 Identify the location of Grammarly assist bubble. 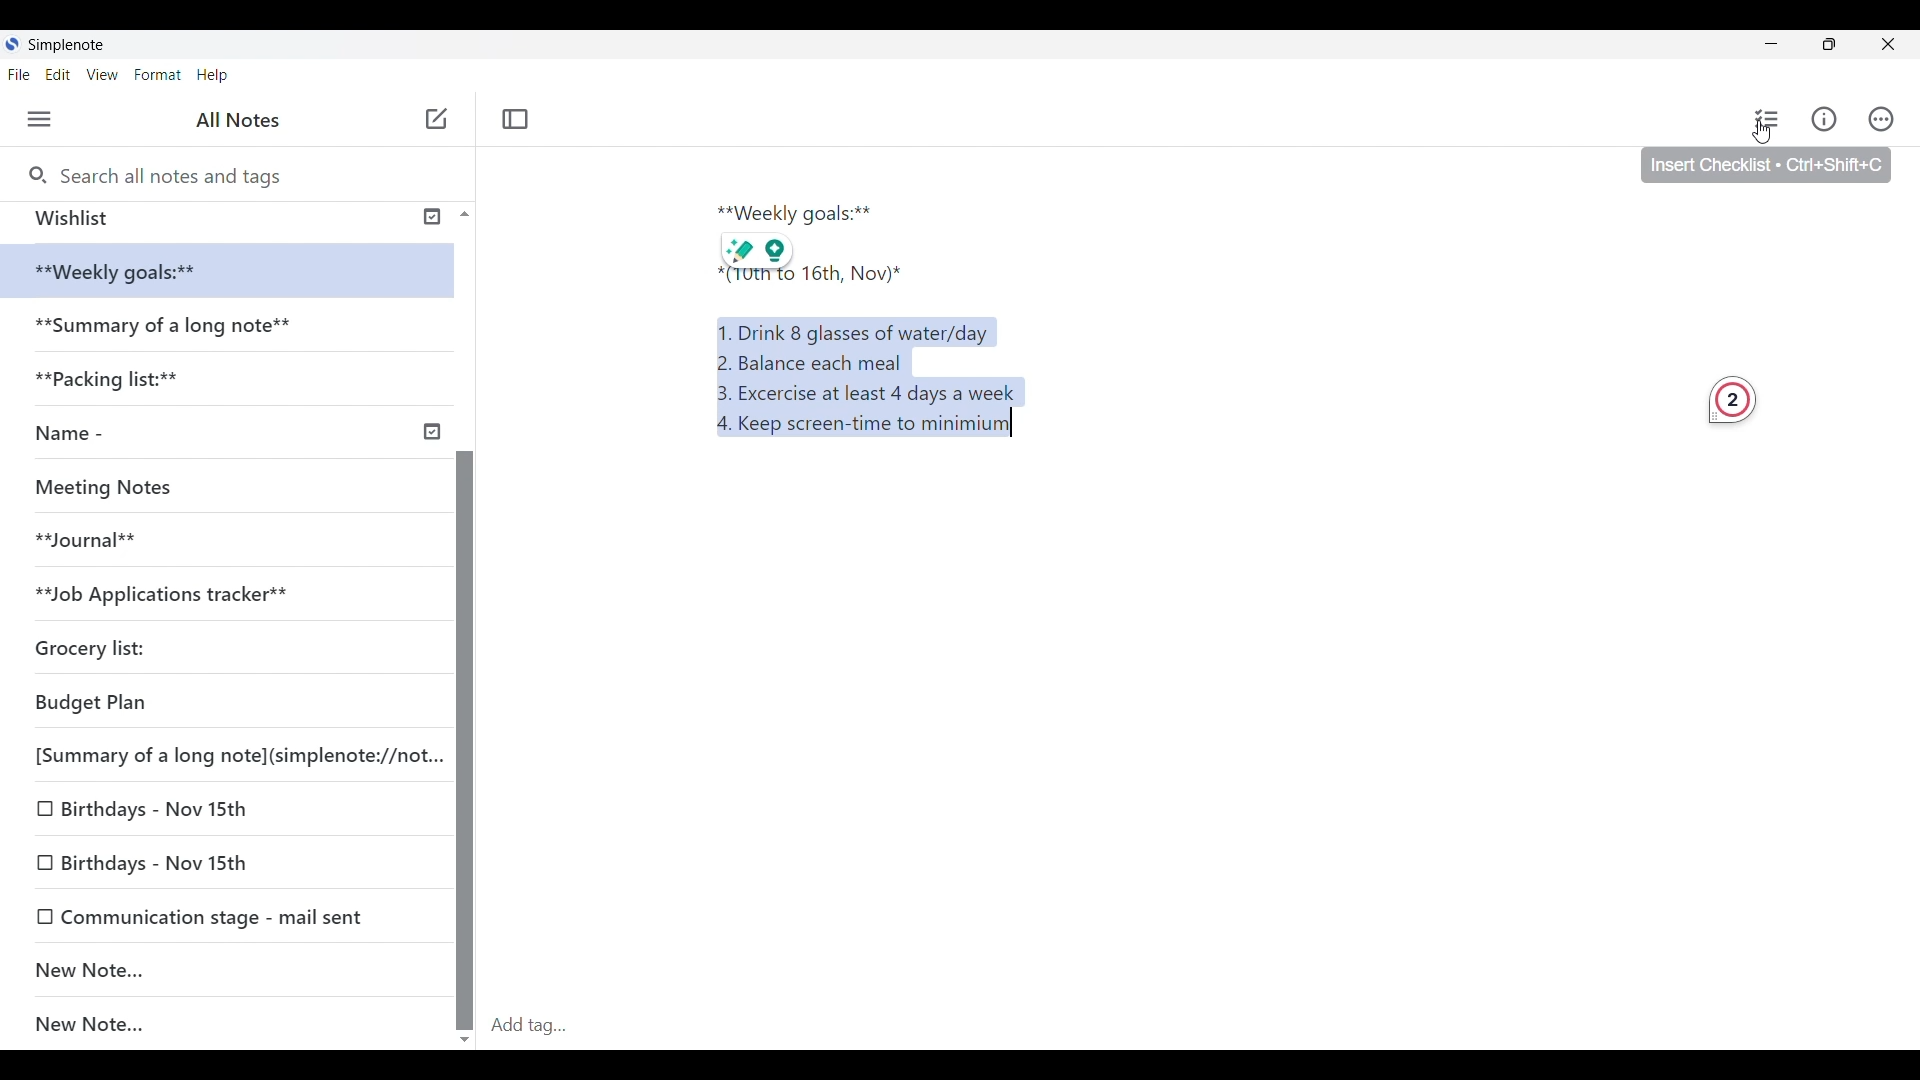
(1731, 404).